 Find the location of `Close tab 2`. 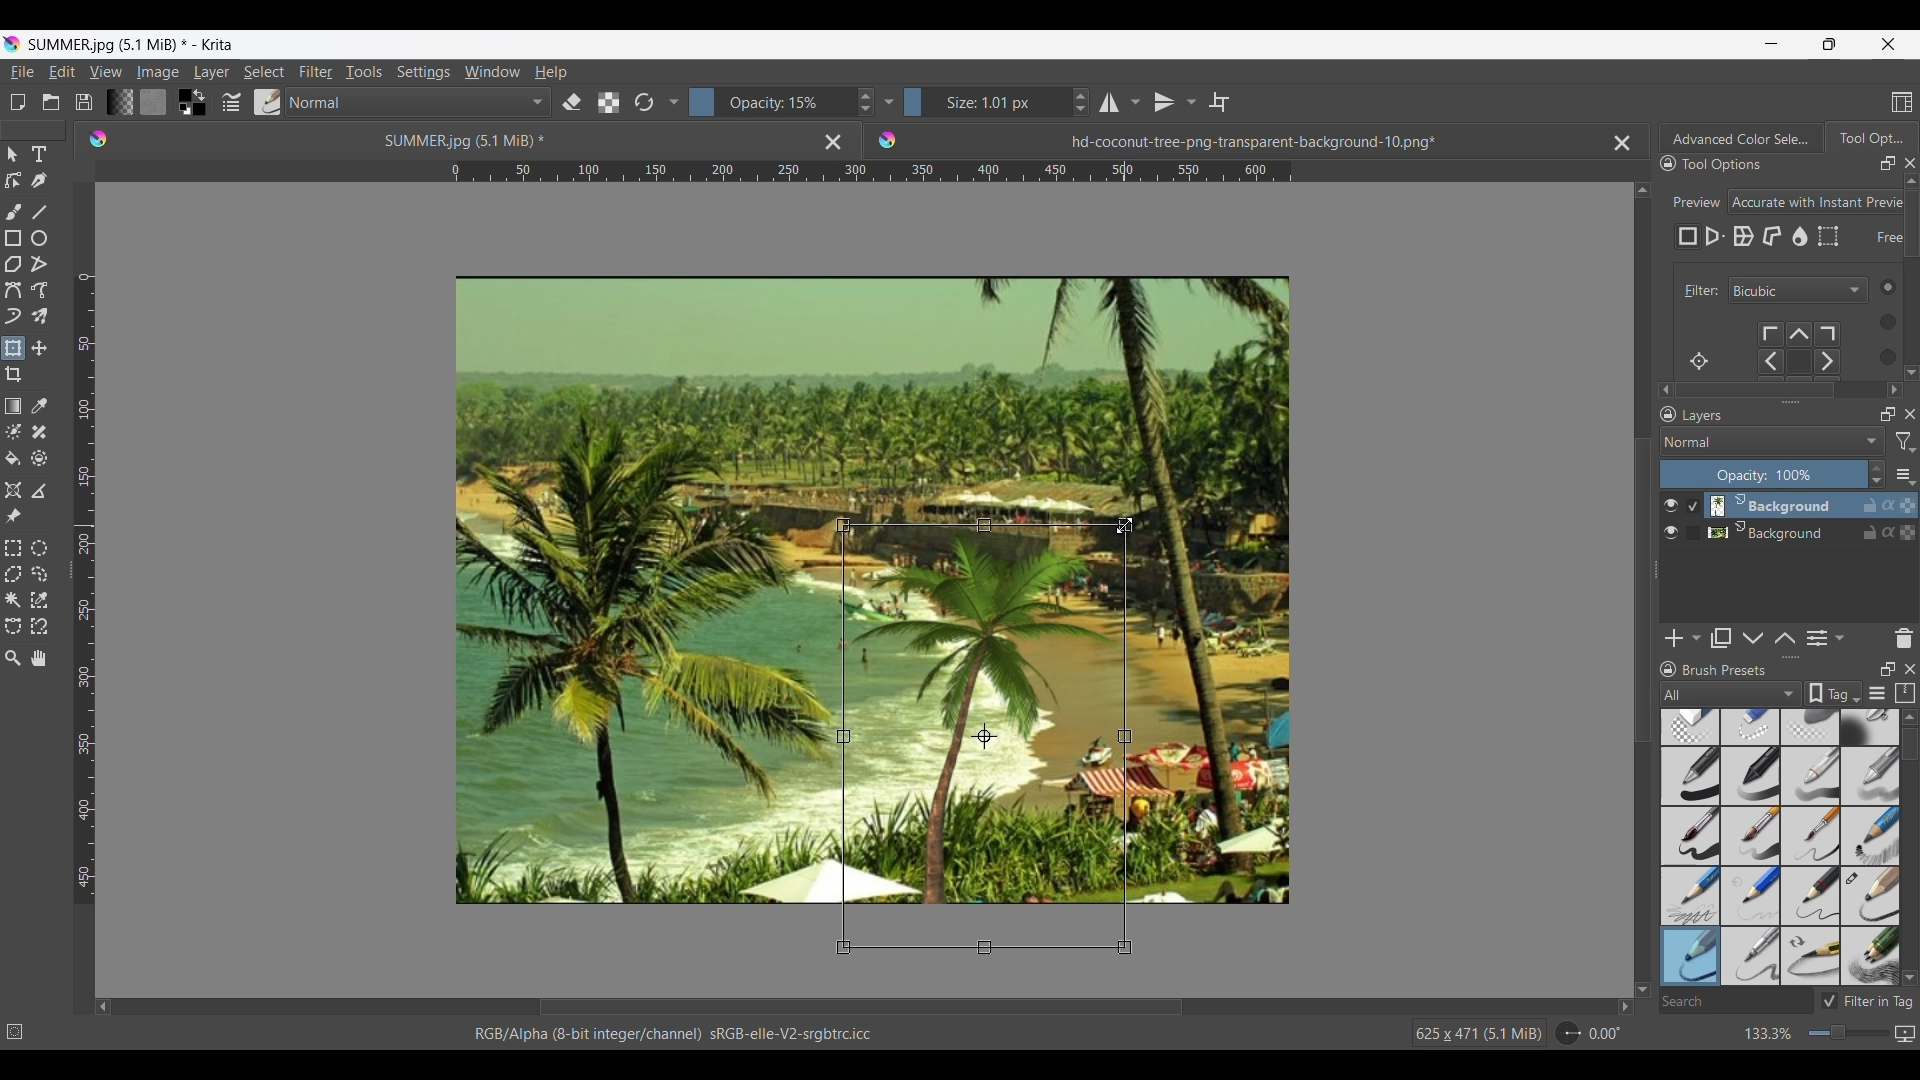

Close tab 2 is located at coordinates (1622, 143).